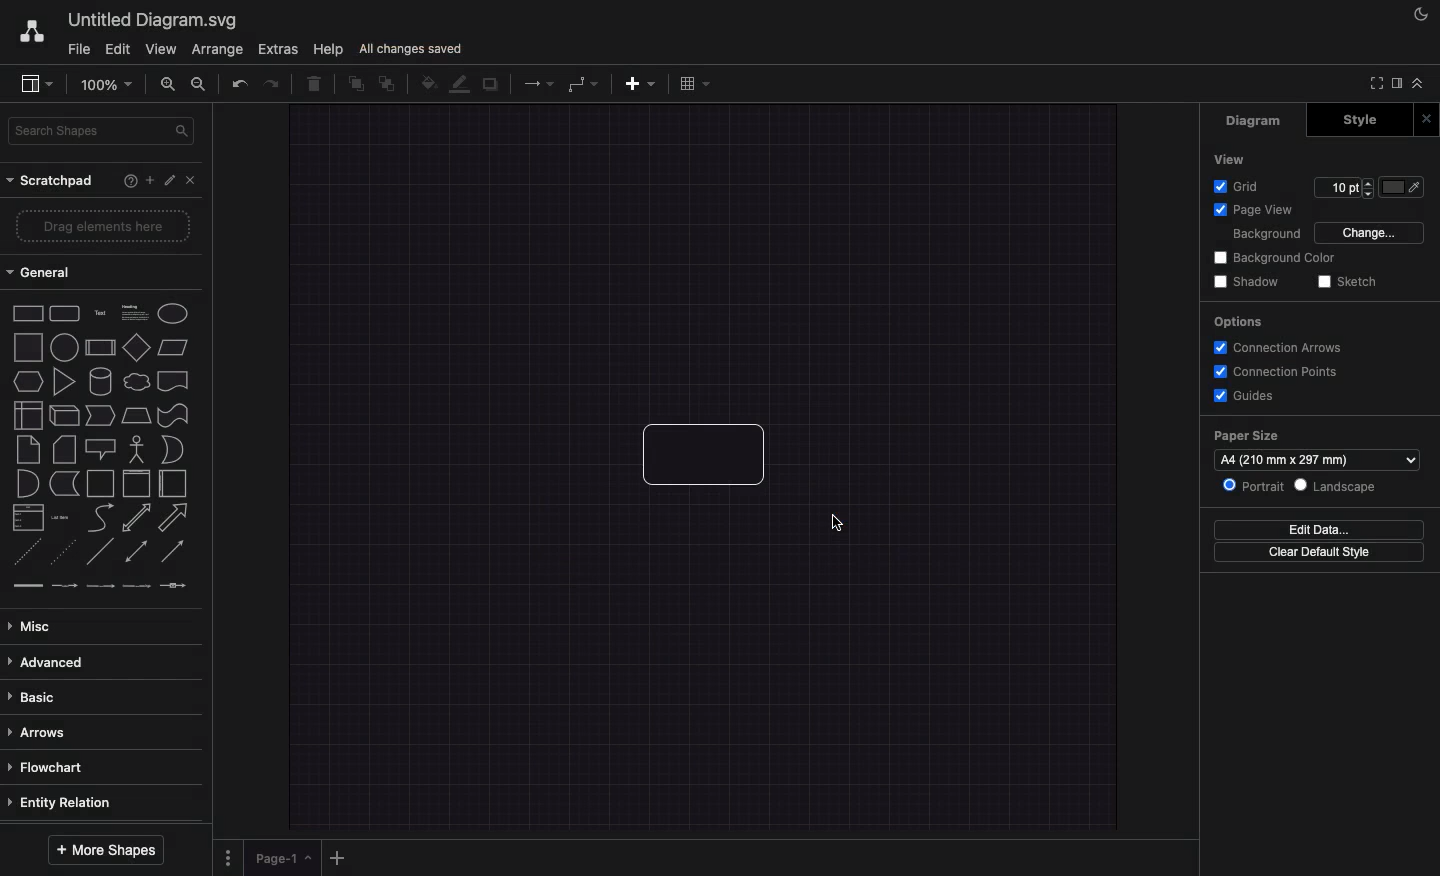 Image resolution: width=1440 pixels, height=876 pixels. What do you see at coordinates (169, 180) in the screenshot?
I see `Edit` at bounding box center [169, 180].